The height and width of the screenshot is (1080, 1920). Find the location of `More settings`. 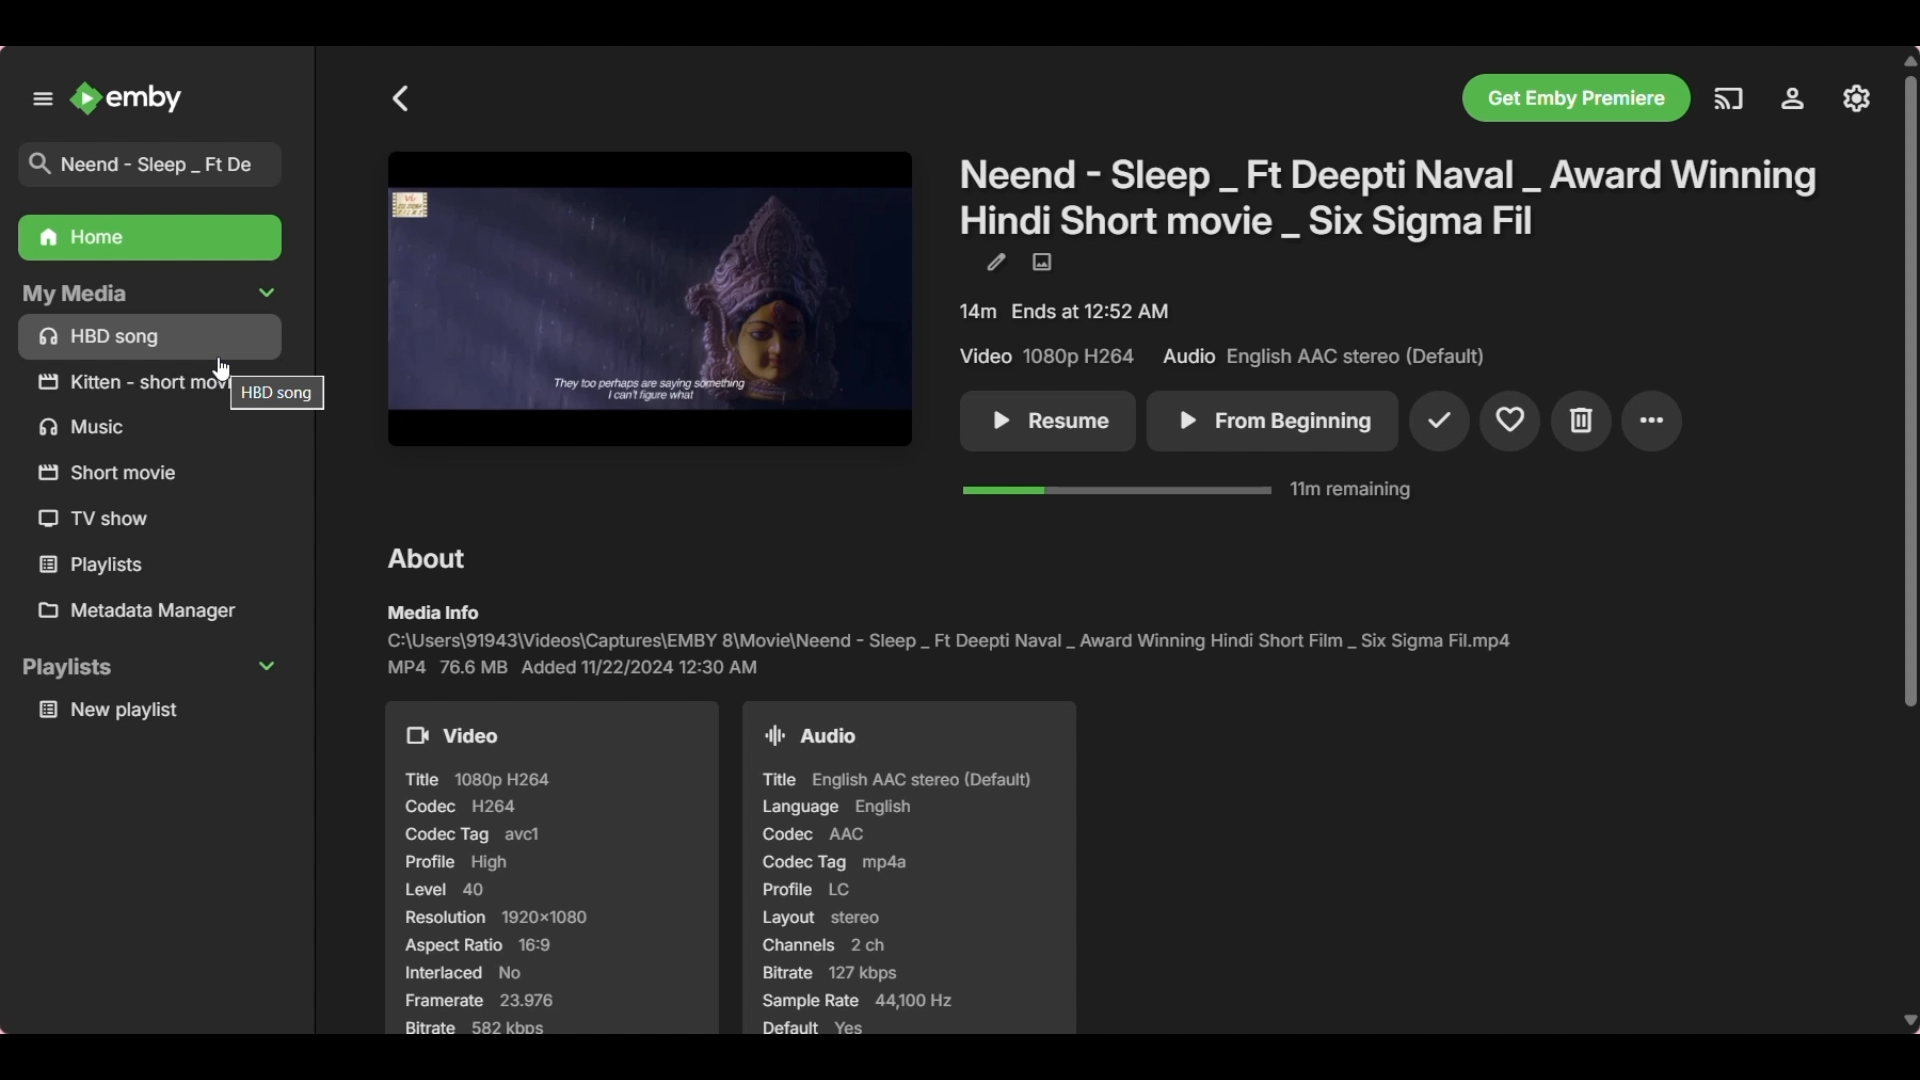

More settings is located at coordinates (1653, 421).